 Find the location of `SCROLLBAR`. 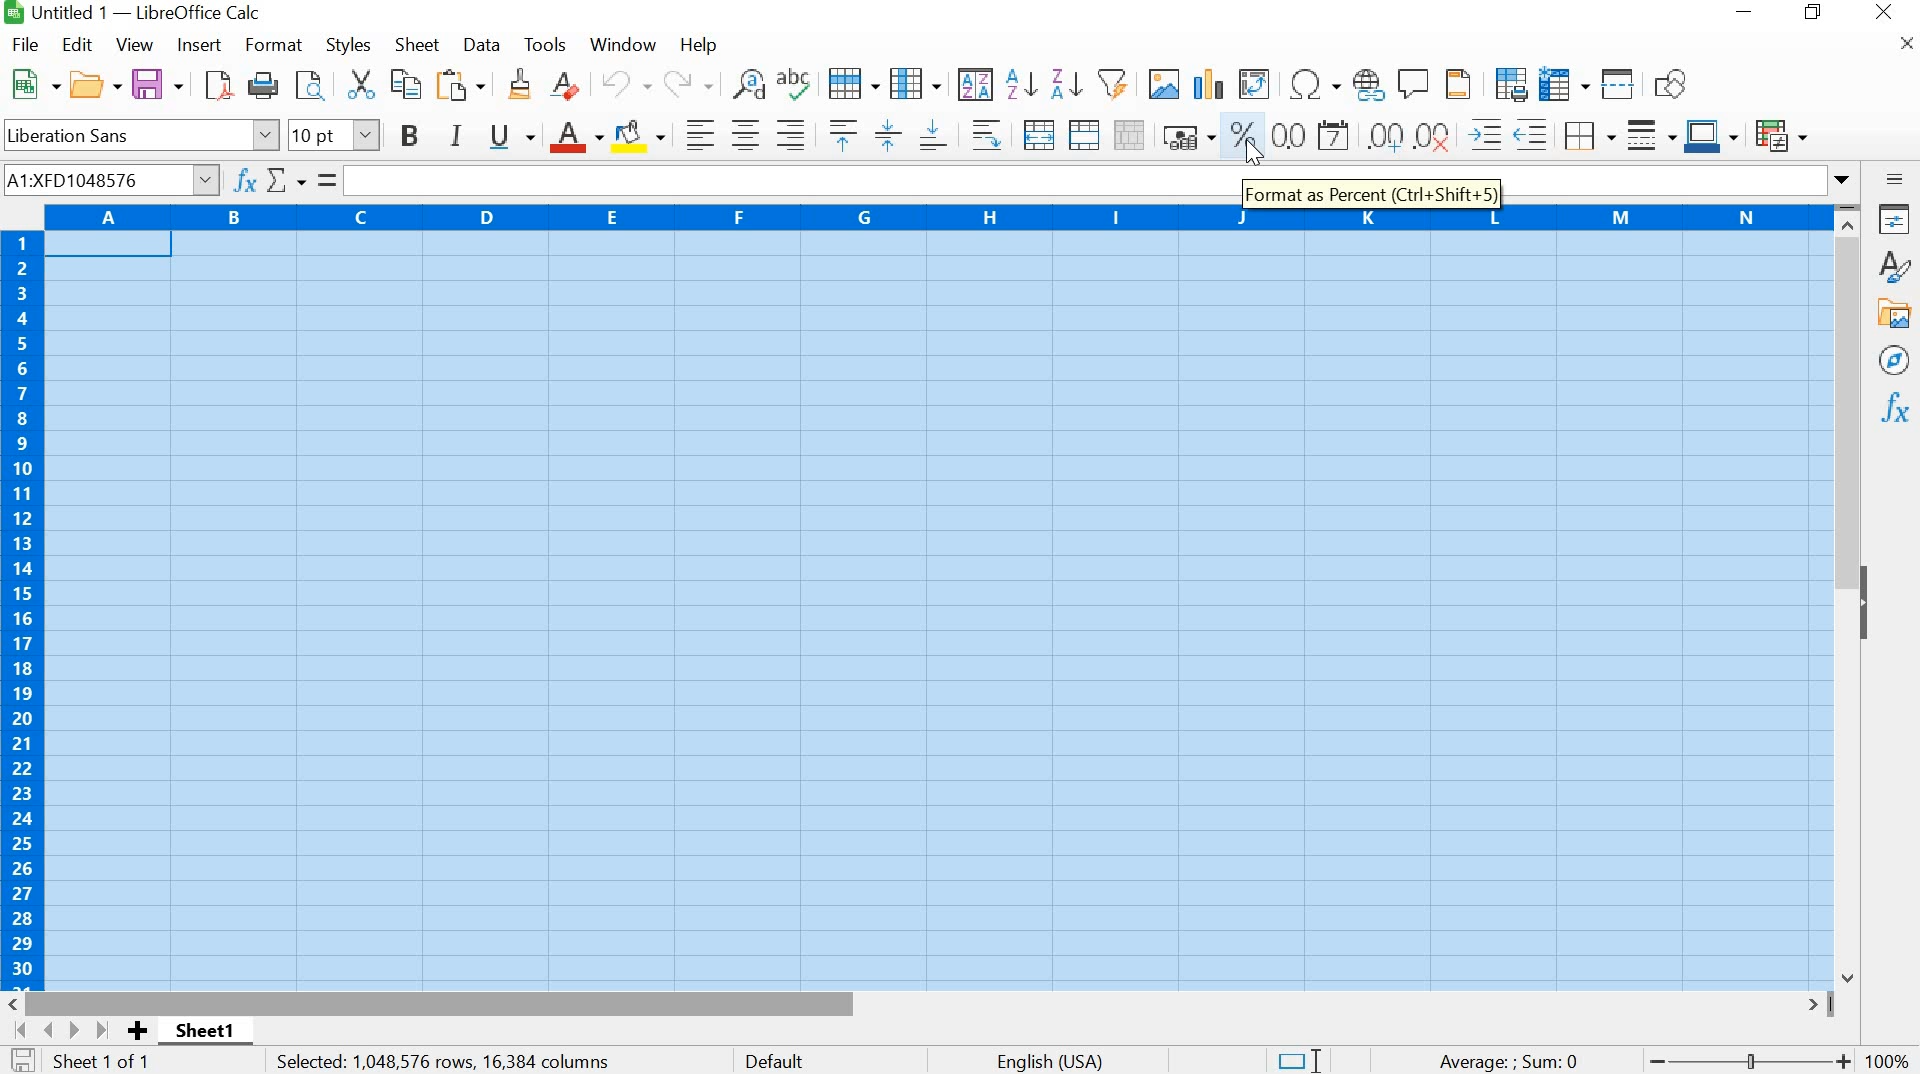

SCROLLBAR is located at coordinates (1849, 597).